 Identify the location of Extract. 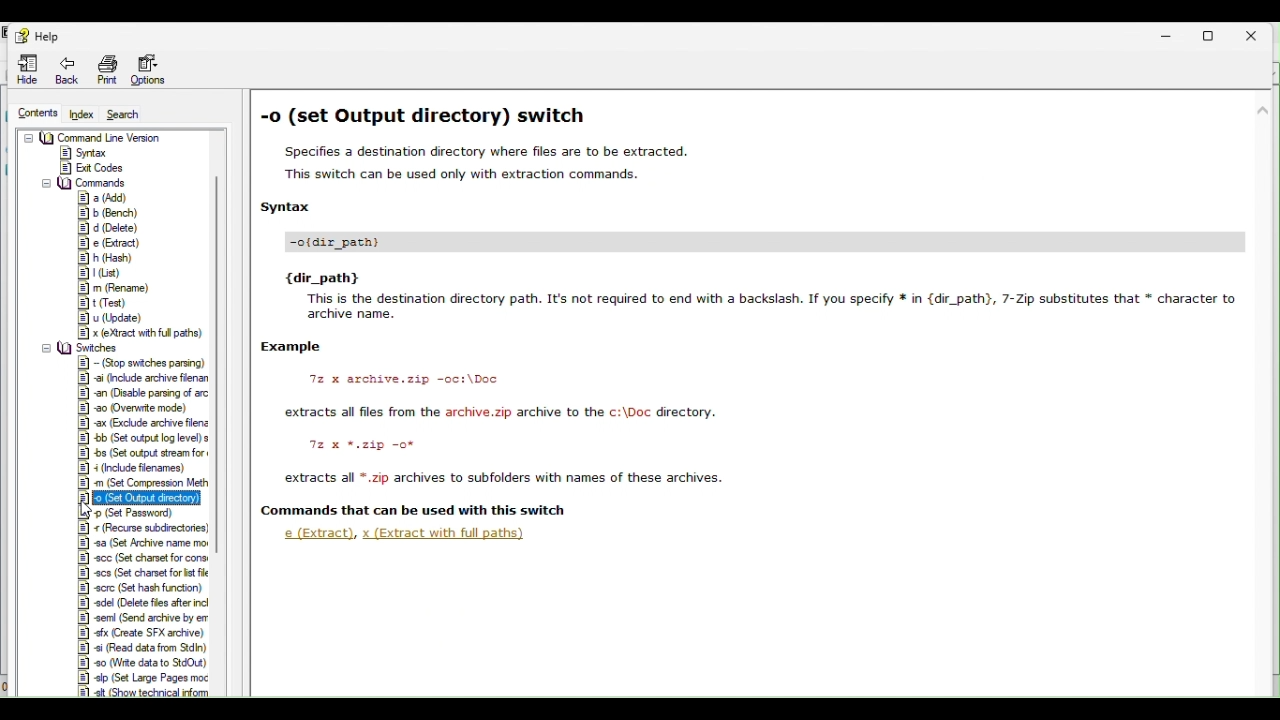
(105, 243).